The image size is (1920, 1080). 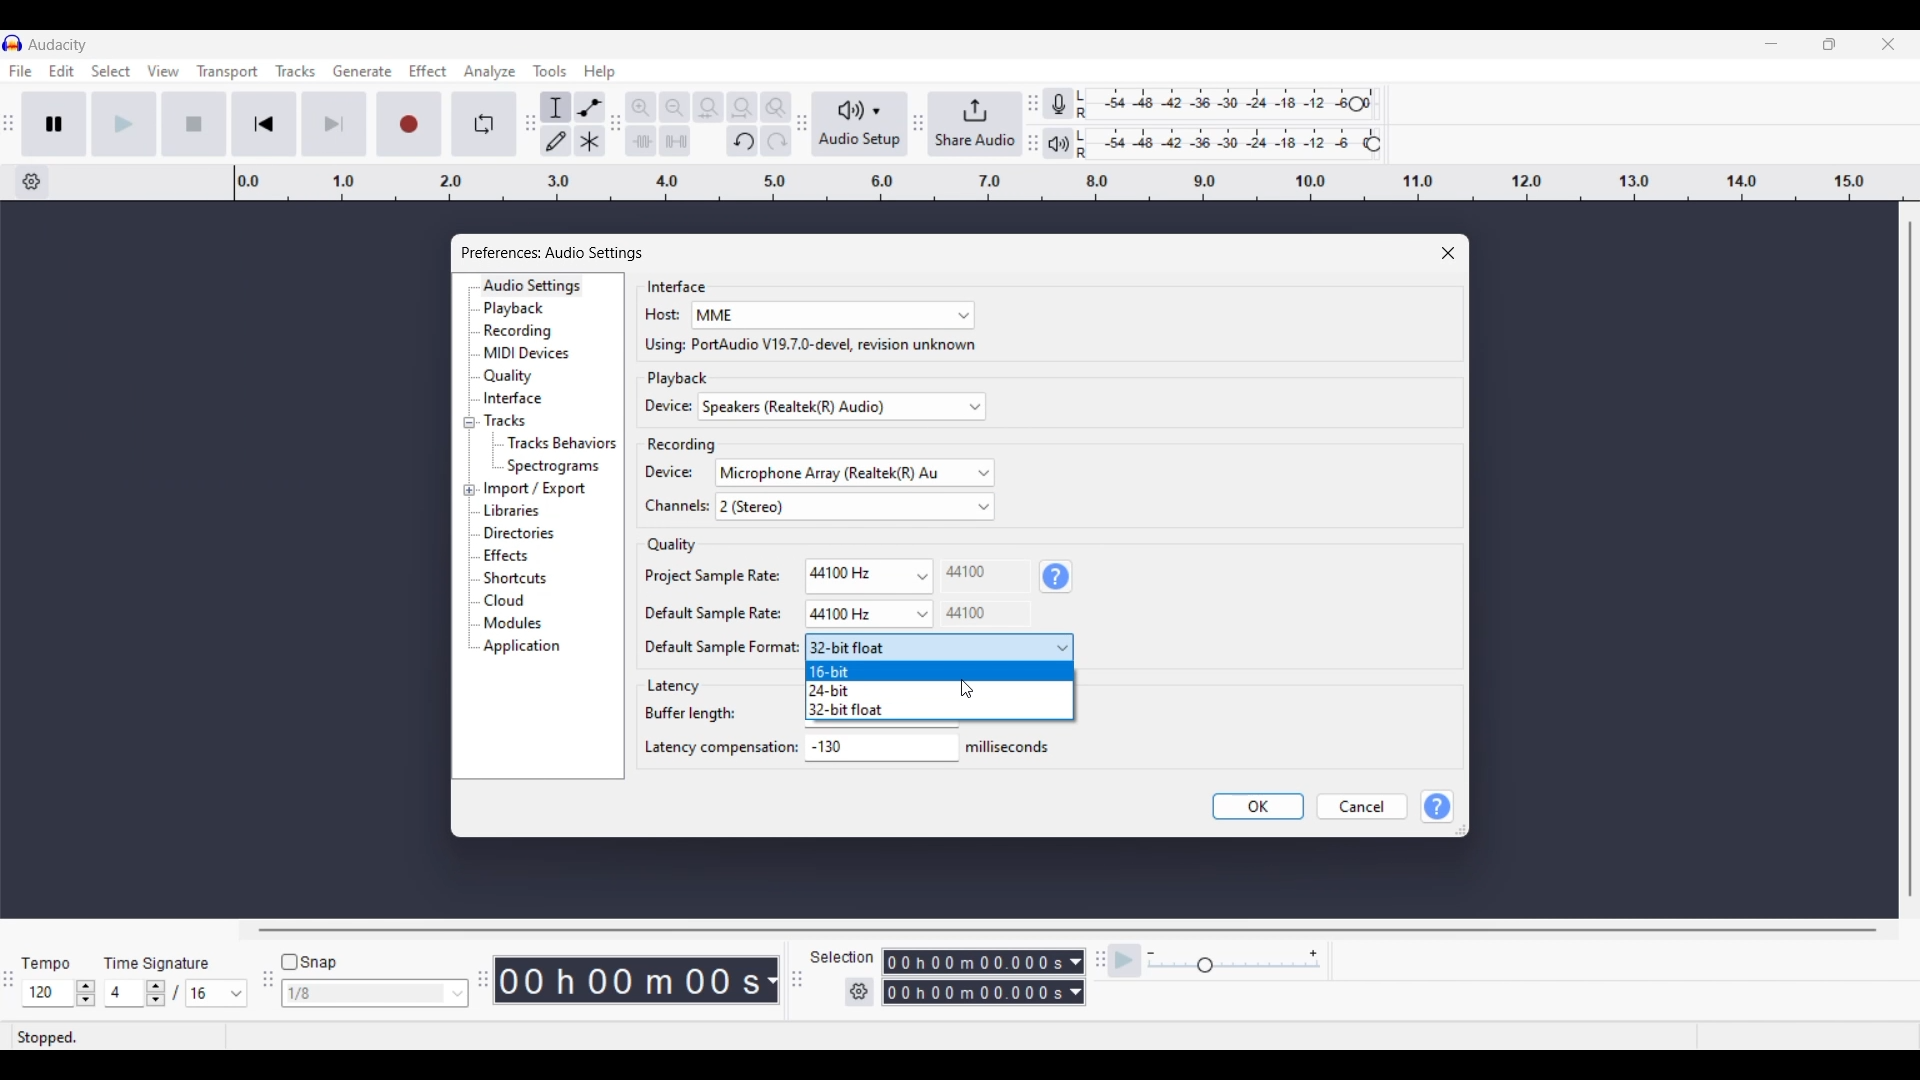 What do you see at coordinates (228, 71) in the screenshot?
I see `Transport menu` at bounding box center [228, 71].